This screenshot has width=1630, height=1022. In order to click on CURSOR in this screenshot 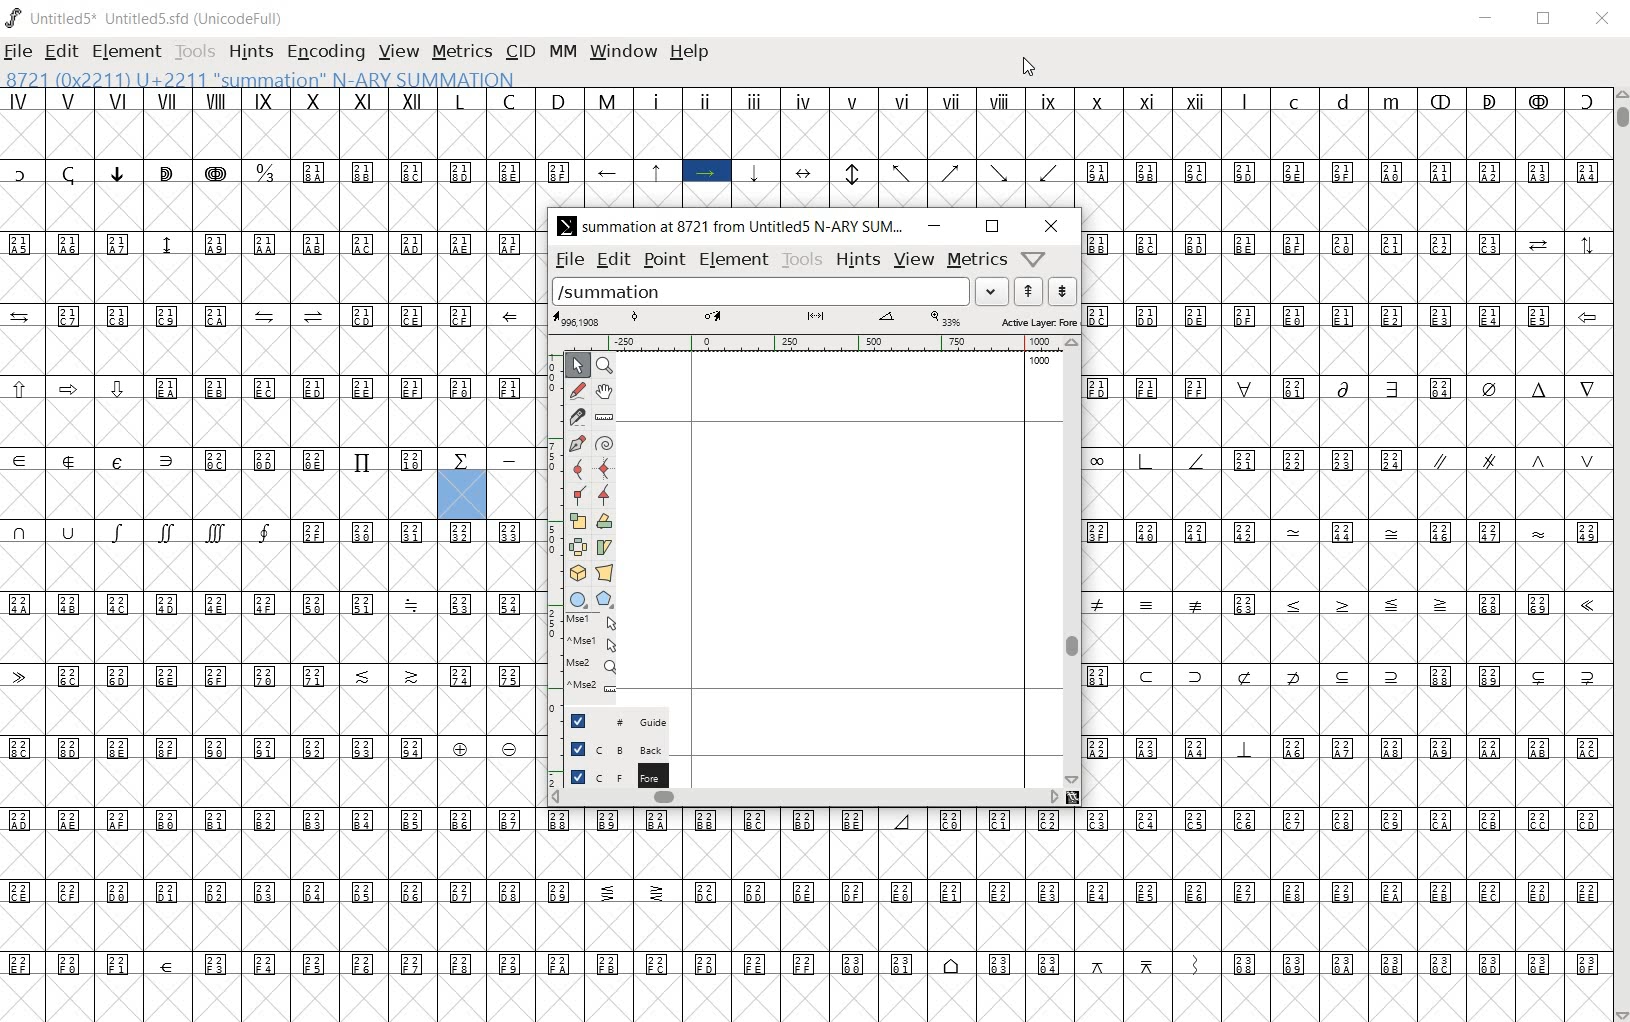, I will do `click(1030, 67)`.